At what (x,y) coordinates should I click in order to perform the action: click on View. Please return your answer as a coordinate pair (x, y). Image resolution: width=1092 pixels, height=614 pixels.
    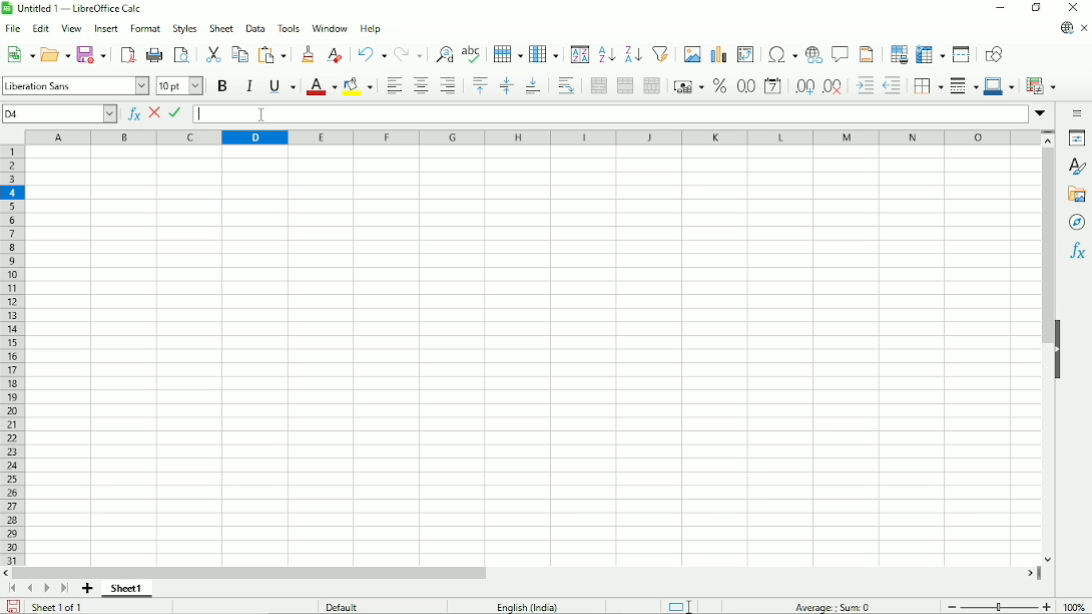
    Looking at the image, I should click on (72, 29).